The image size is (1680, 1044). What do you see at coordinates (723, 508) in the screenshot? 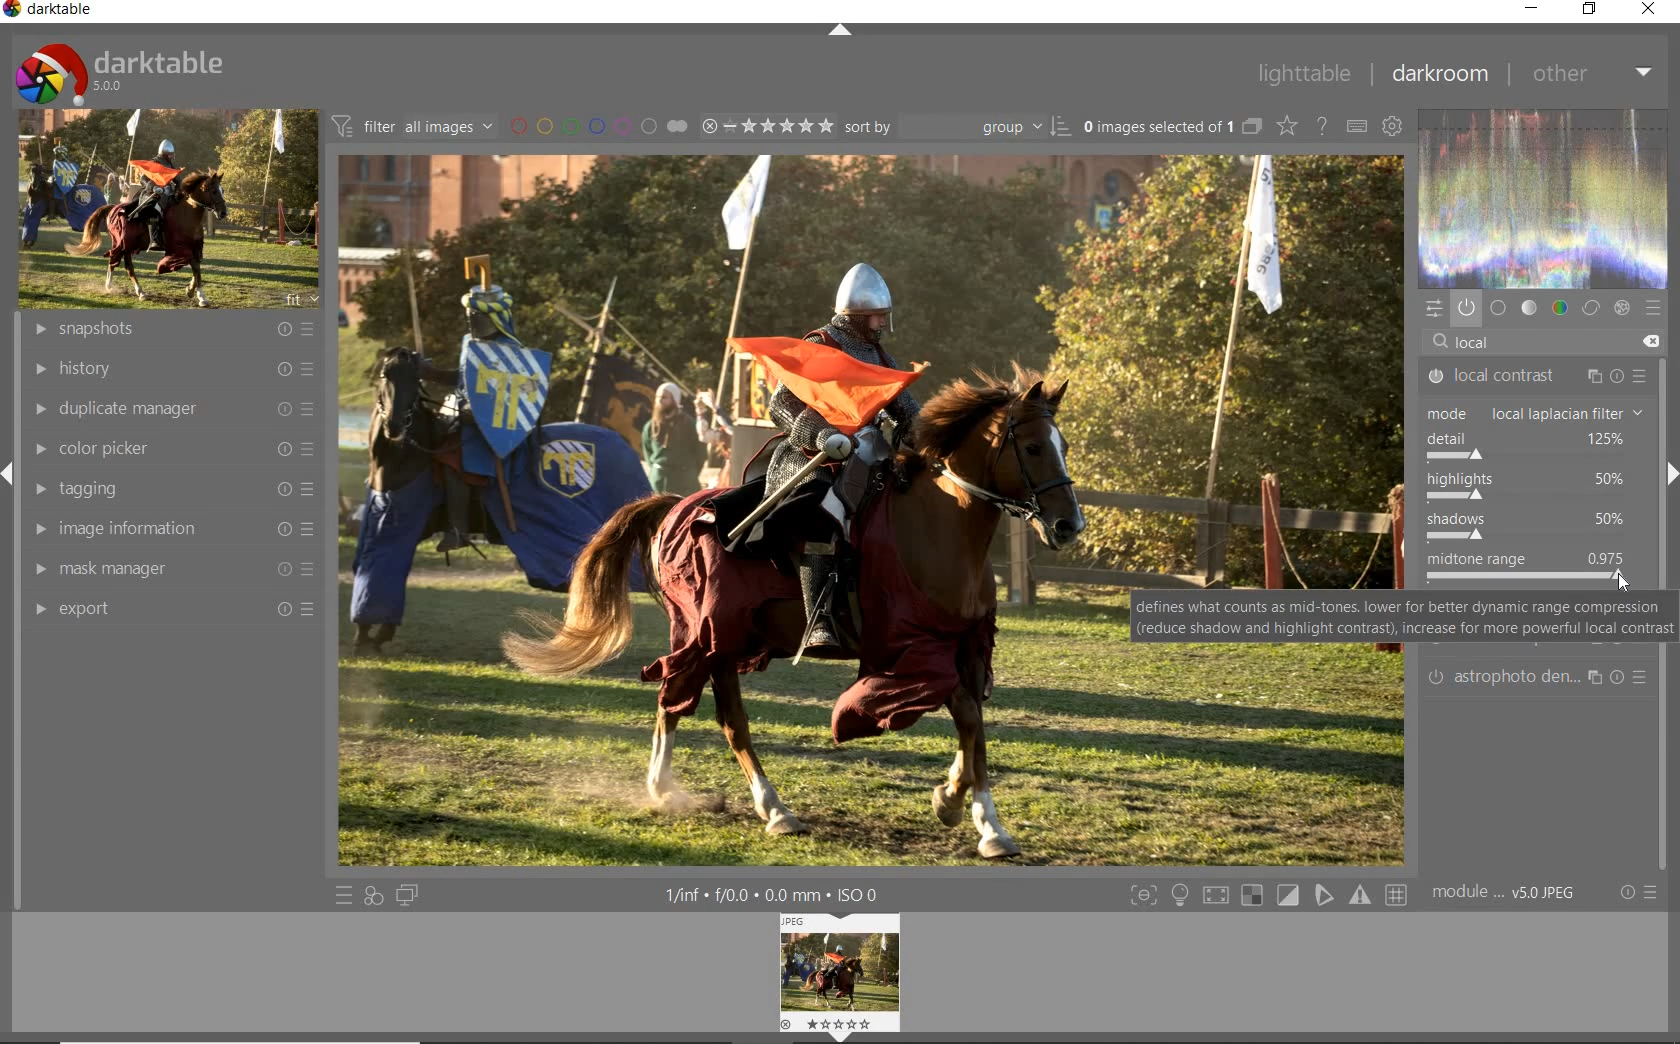
I see `selected image` at bounding box center [723, 508].